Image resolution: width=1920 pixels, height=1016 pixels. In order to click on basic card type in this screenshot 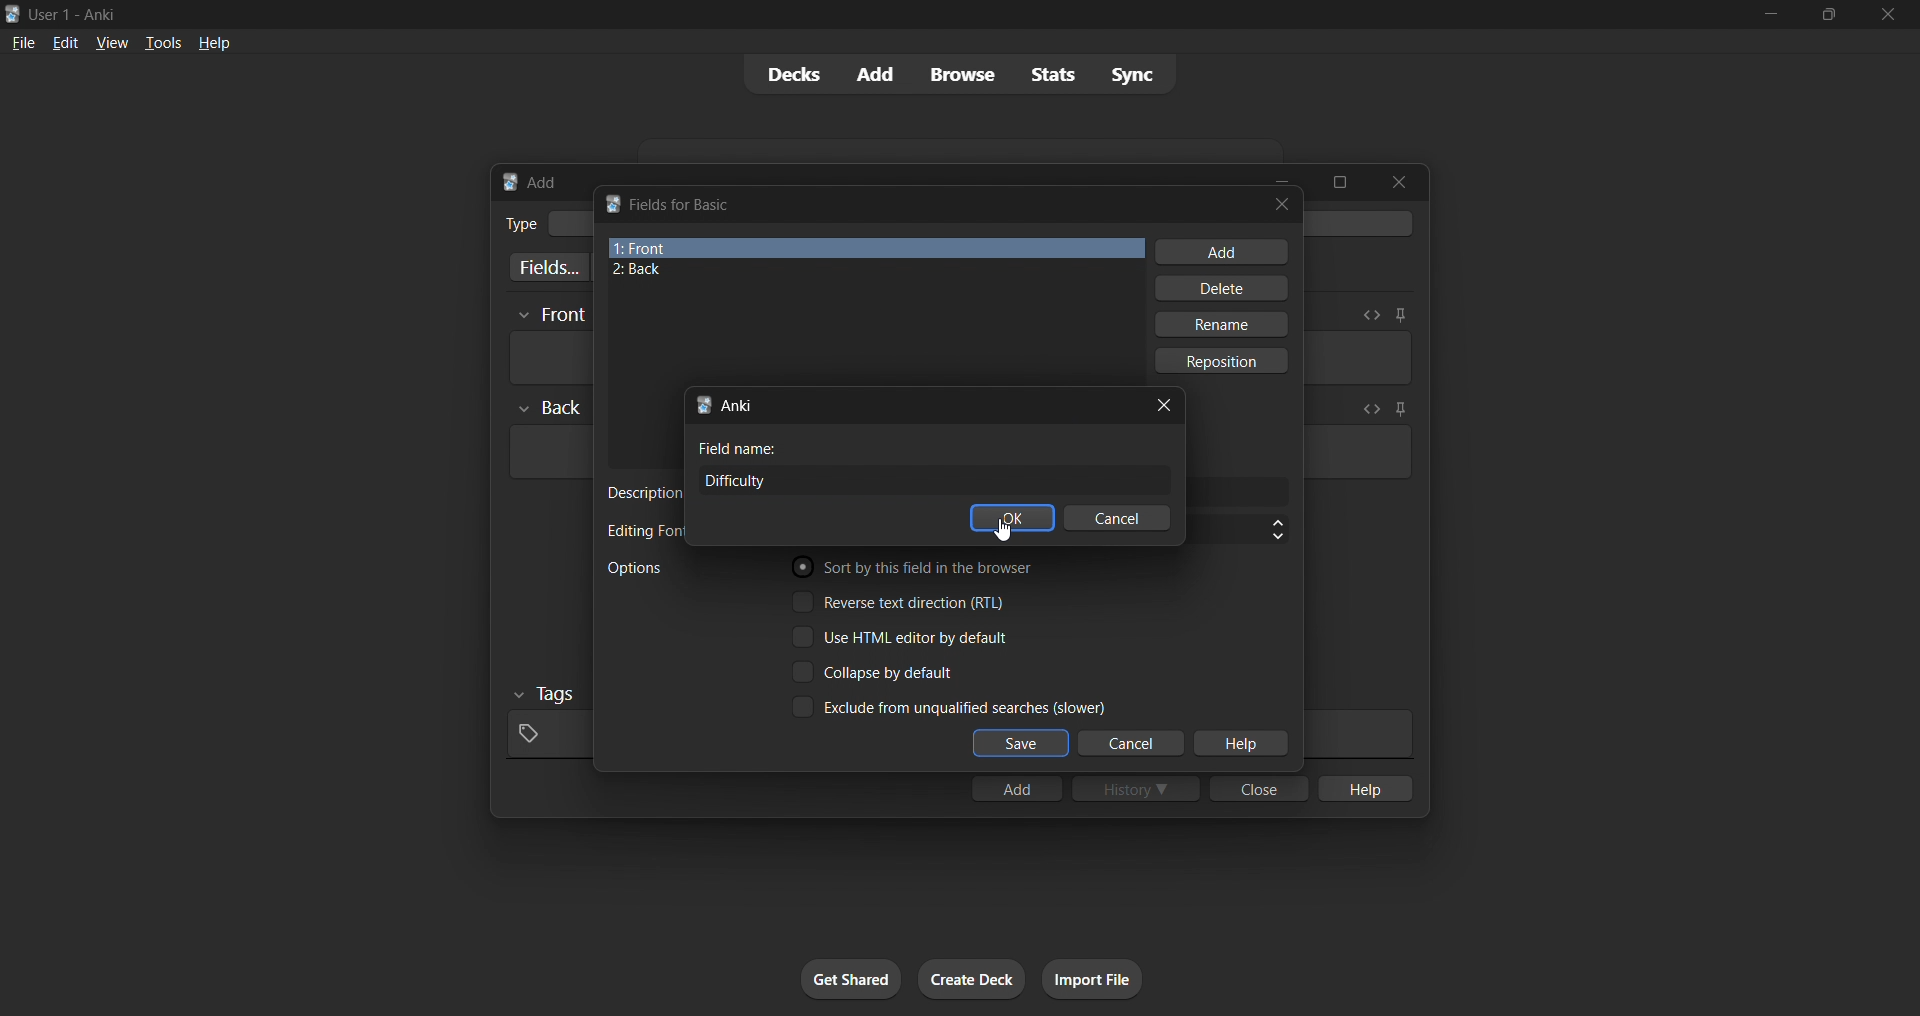, I will do `click(569, 224)`.